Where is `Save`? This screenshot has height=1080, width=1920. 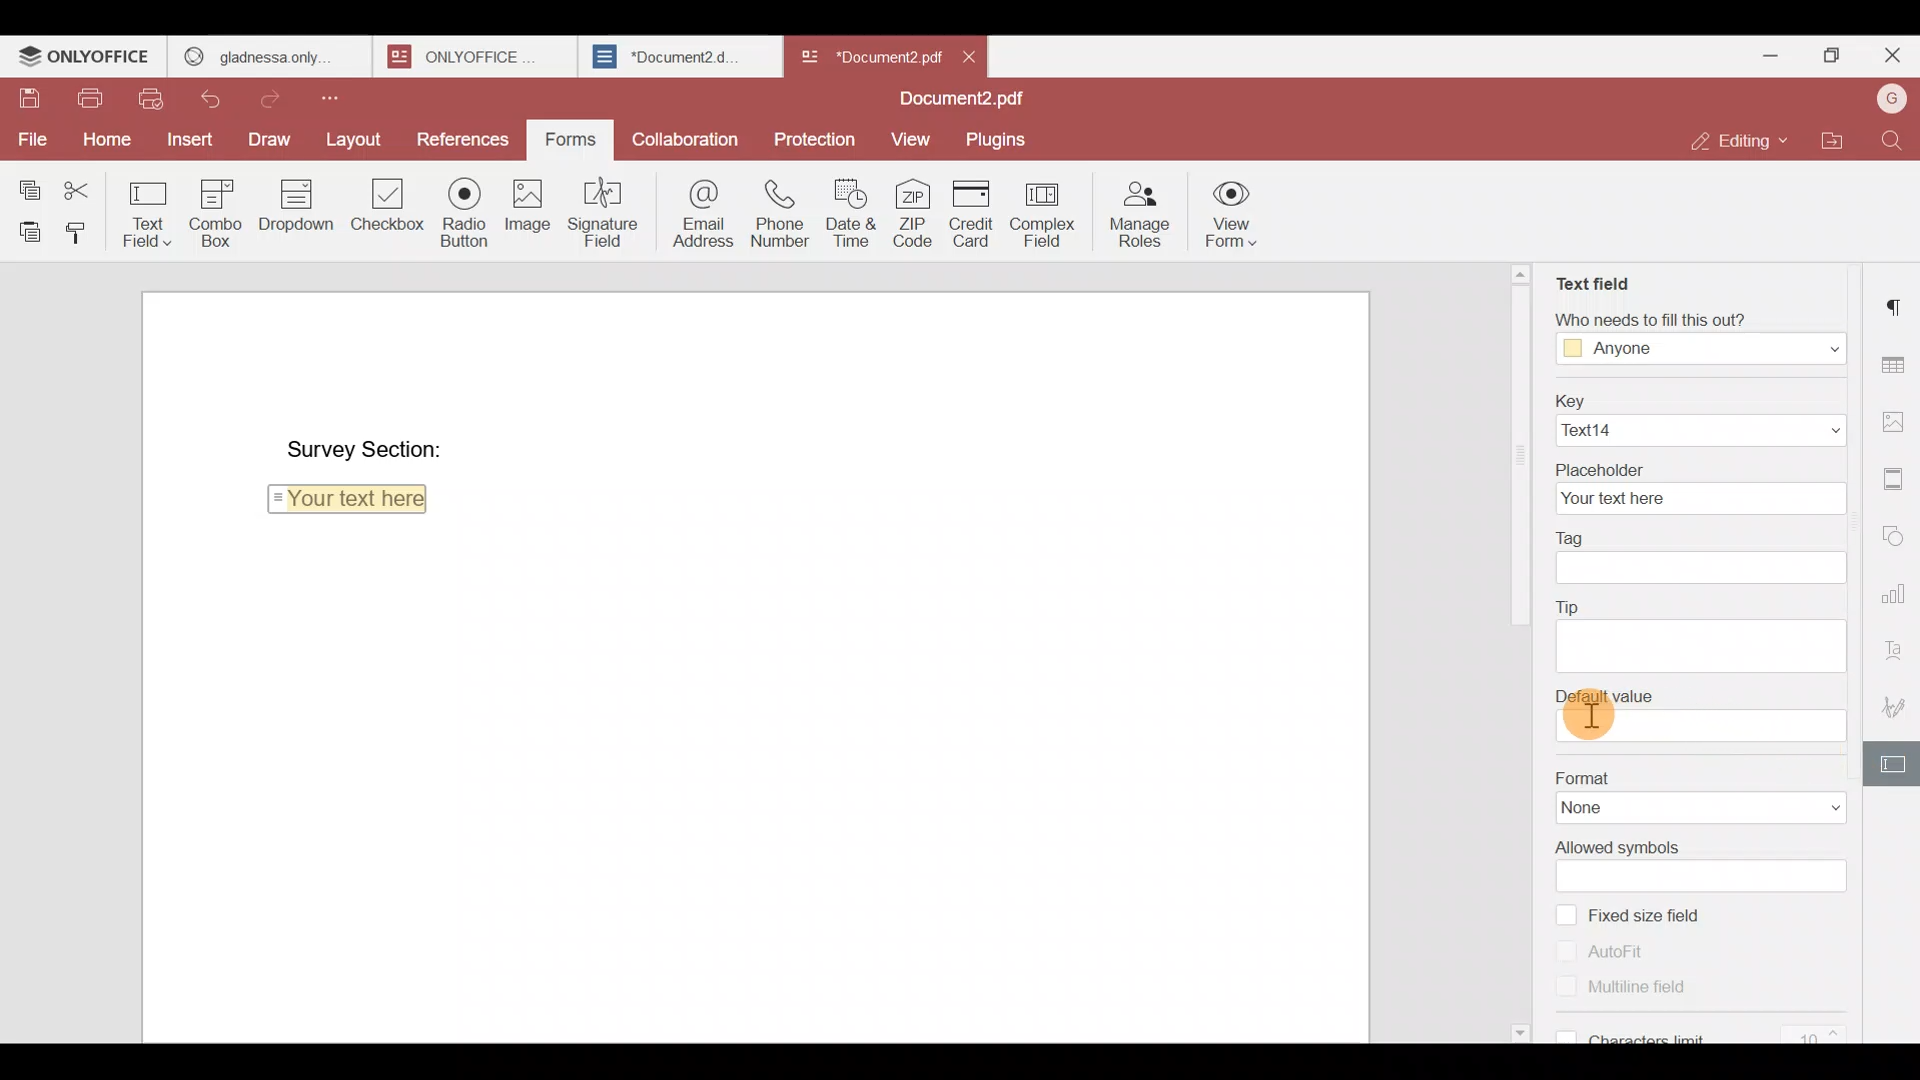
Save is located at coordinates (20, 91).